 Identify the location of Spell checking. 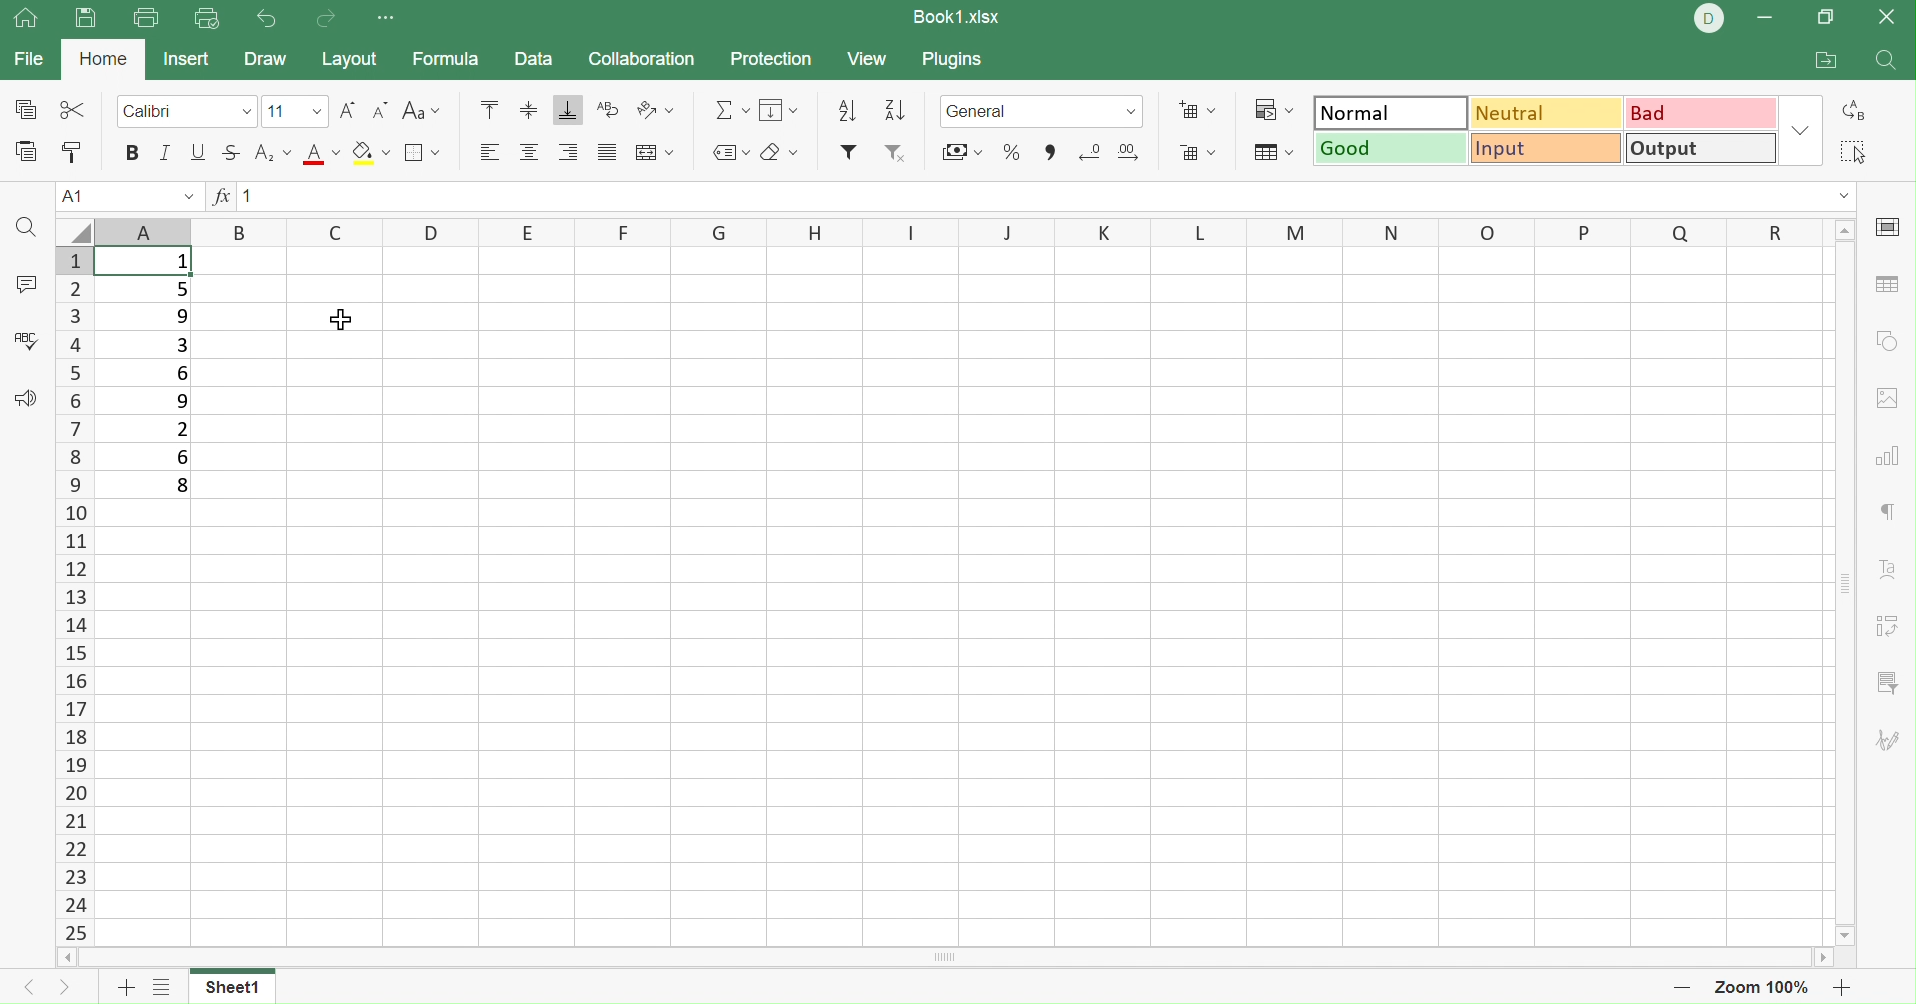
(25, 340).